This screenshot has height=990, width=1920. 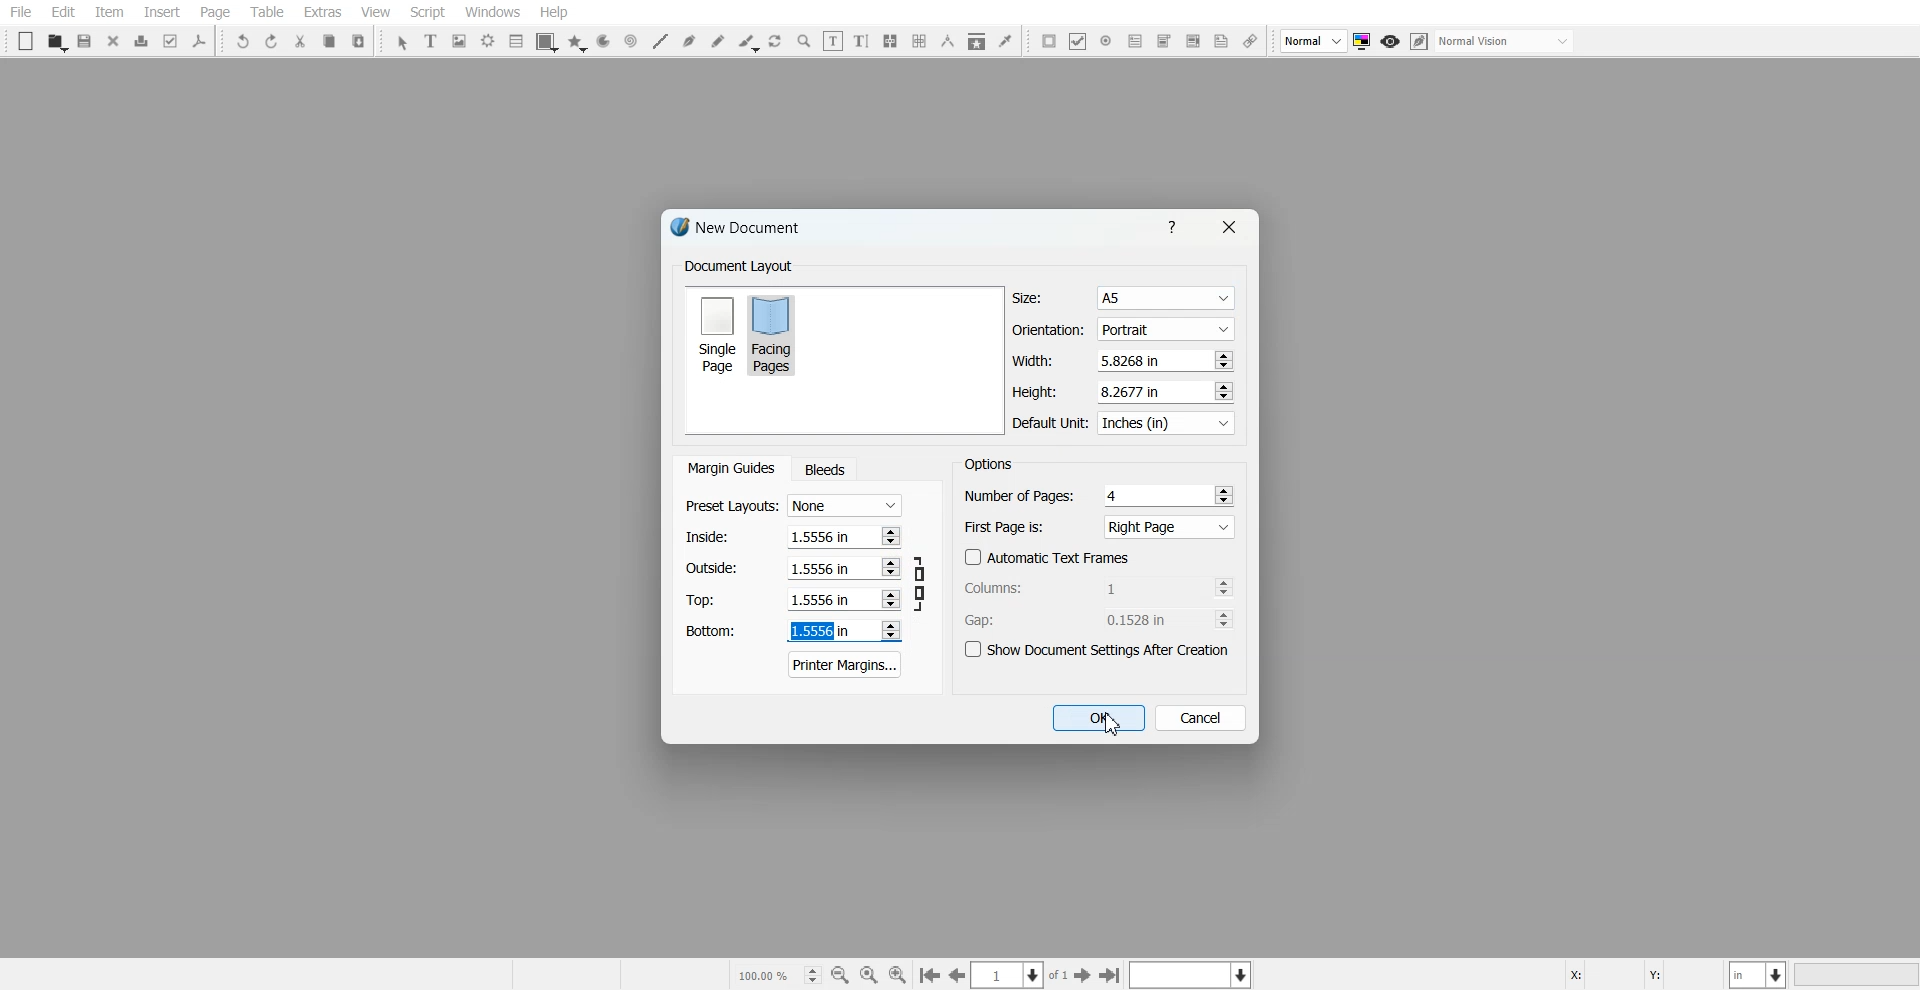 What do you see at coordinates (603, 42) in the screenshot?
I see `Arc` at bounding box center [603, 42].